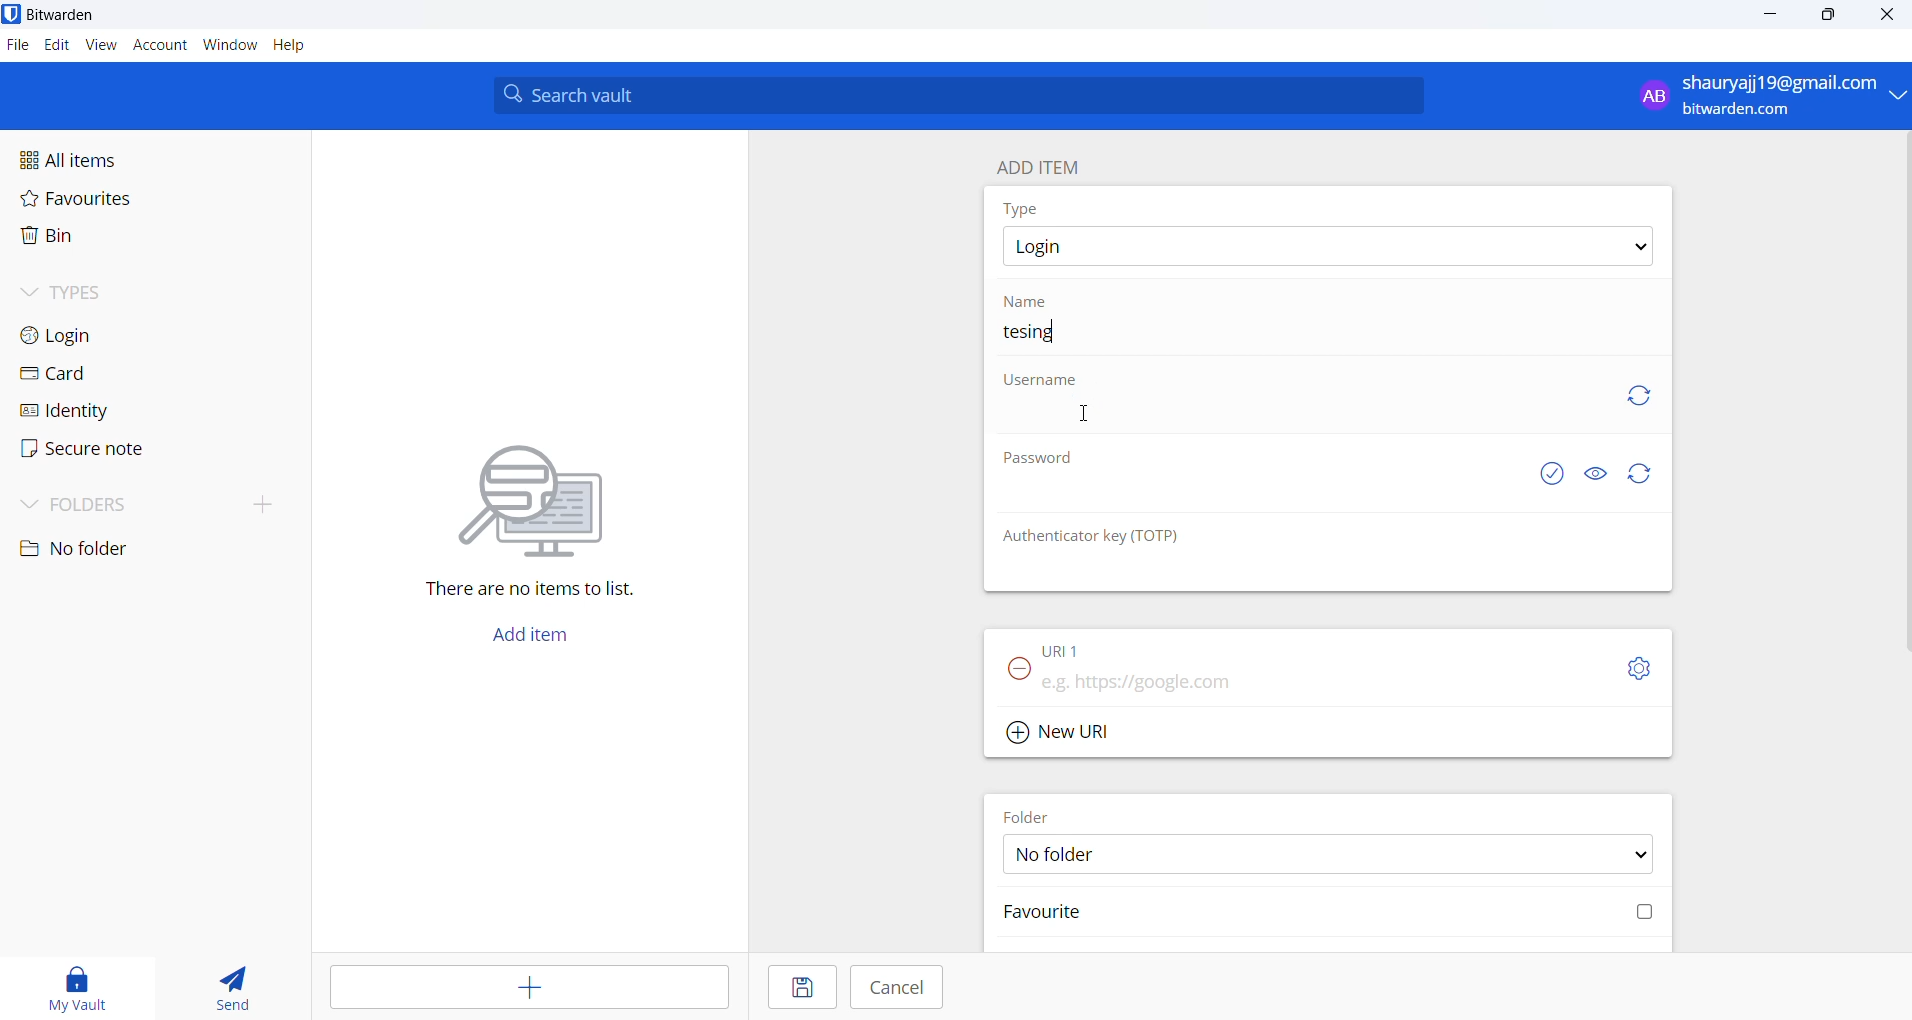  What do you see at coordinates (108, 452) in the screenshot?
I see `secure note` at bounding box center [108, 452].